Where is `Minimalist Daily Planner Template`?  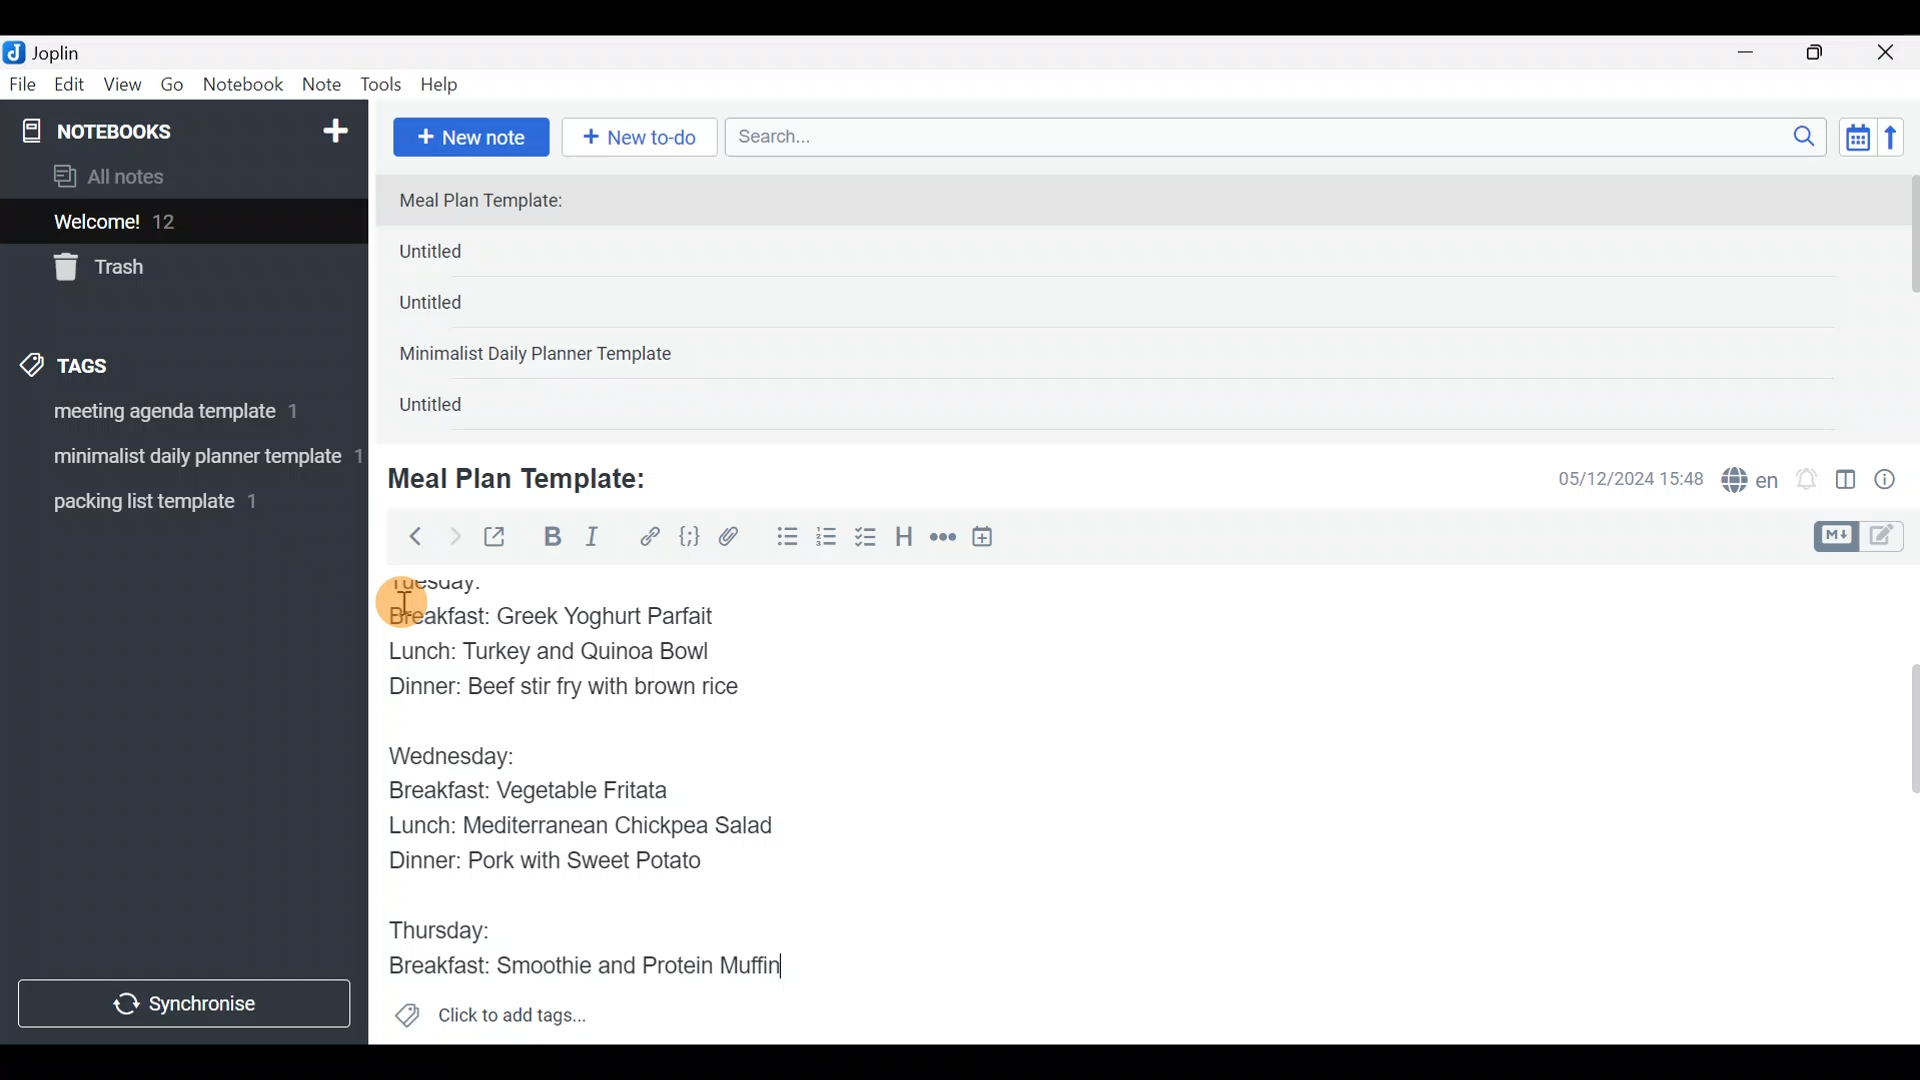
Minimalist Daily Planner Template is located at coordinates (542, 356).